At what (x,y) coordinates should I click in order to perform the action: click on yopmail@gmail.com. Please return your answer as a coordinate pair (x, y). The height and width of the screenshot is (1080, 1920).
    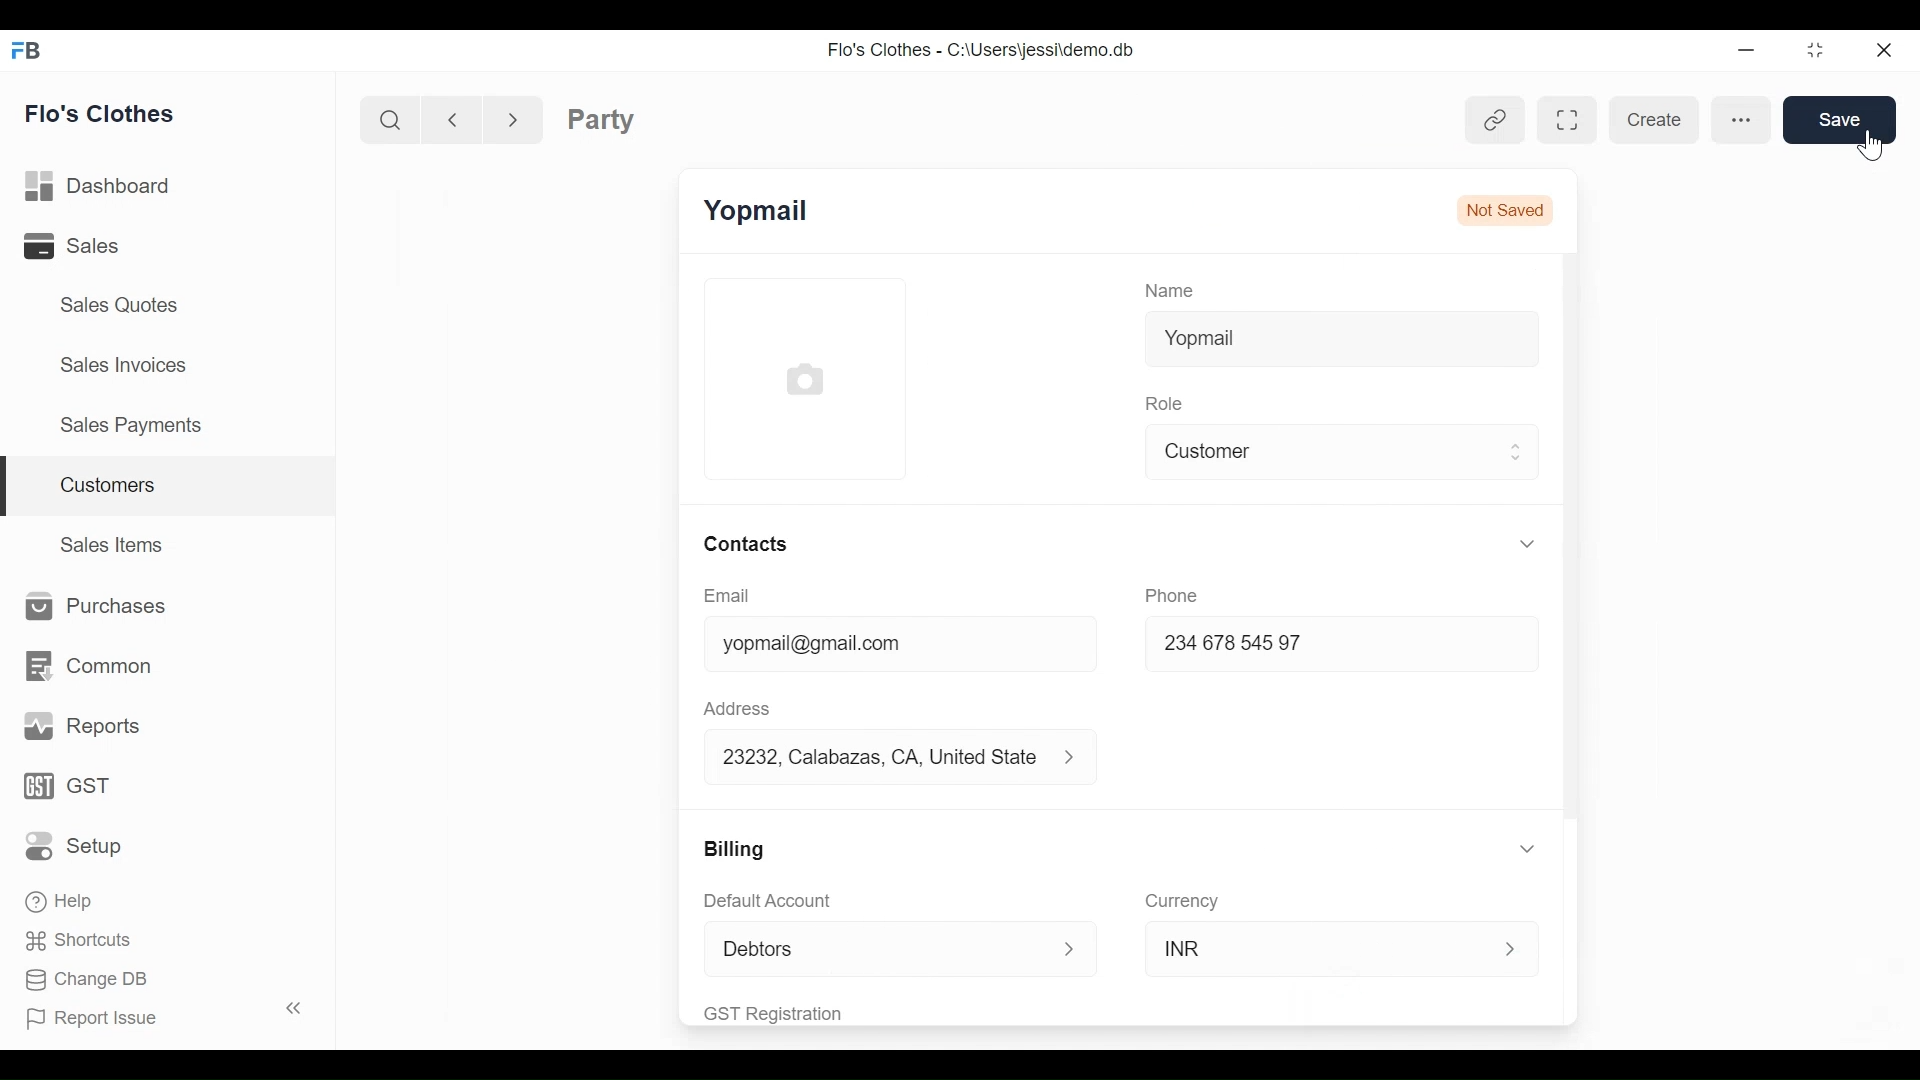
    Looking at the image, I should click on (870, 644).